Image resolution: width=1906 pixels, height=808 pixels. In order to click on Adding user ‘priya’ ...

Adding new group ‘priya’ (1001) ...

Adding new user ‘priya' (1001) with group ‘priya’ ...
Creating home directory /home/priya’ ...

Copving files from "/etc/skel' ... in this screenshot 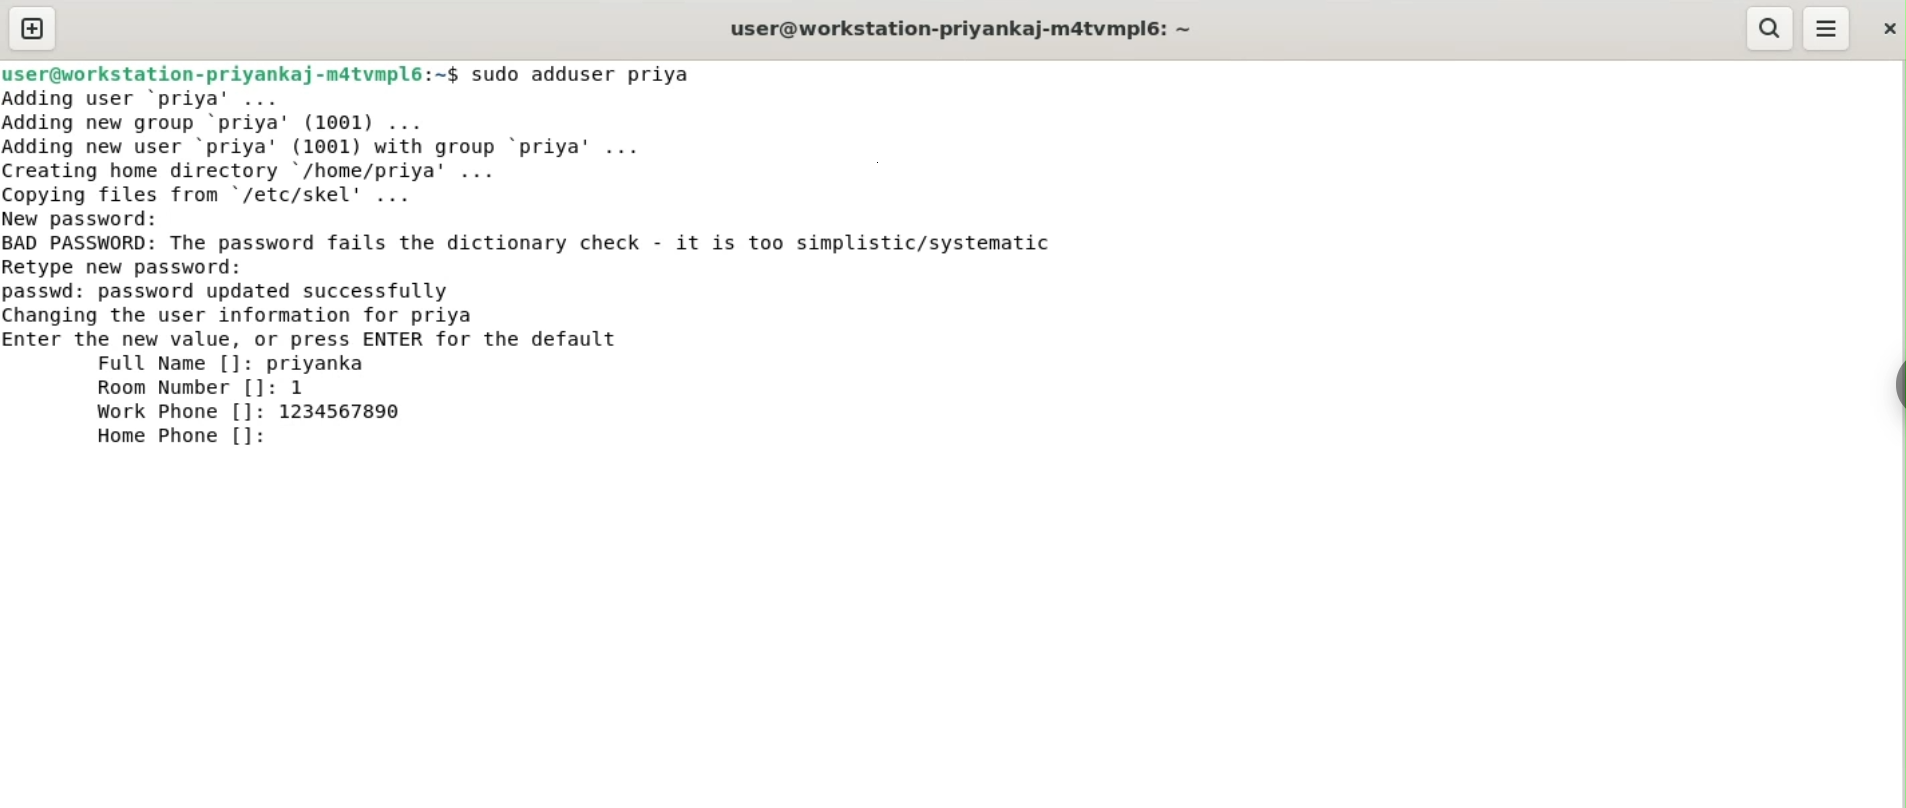, I will do `click(387, 145)`.